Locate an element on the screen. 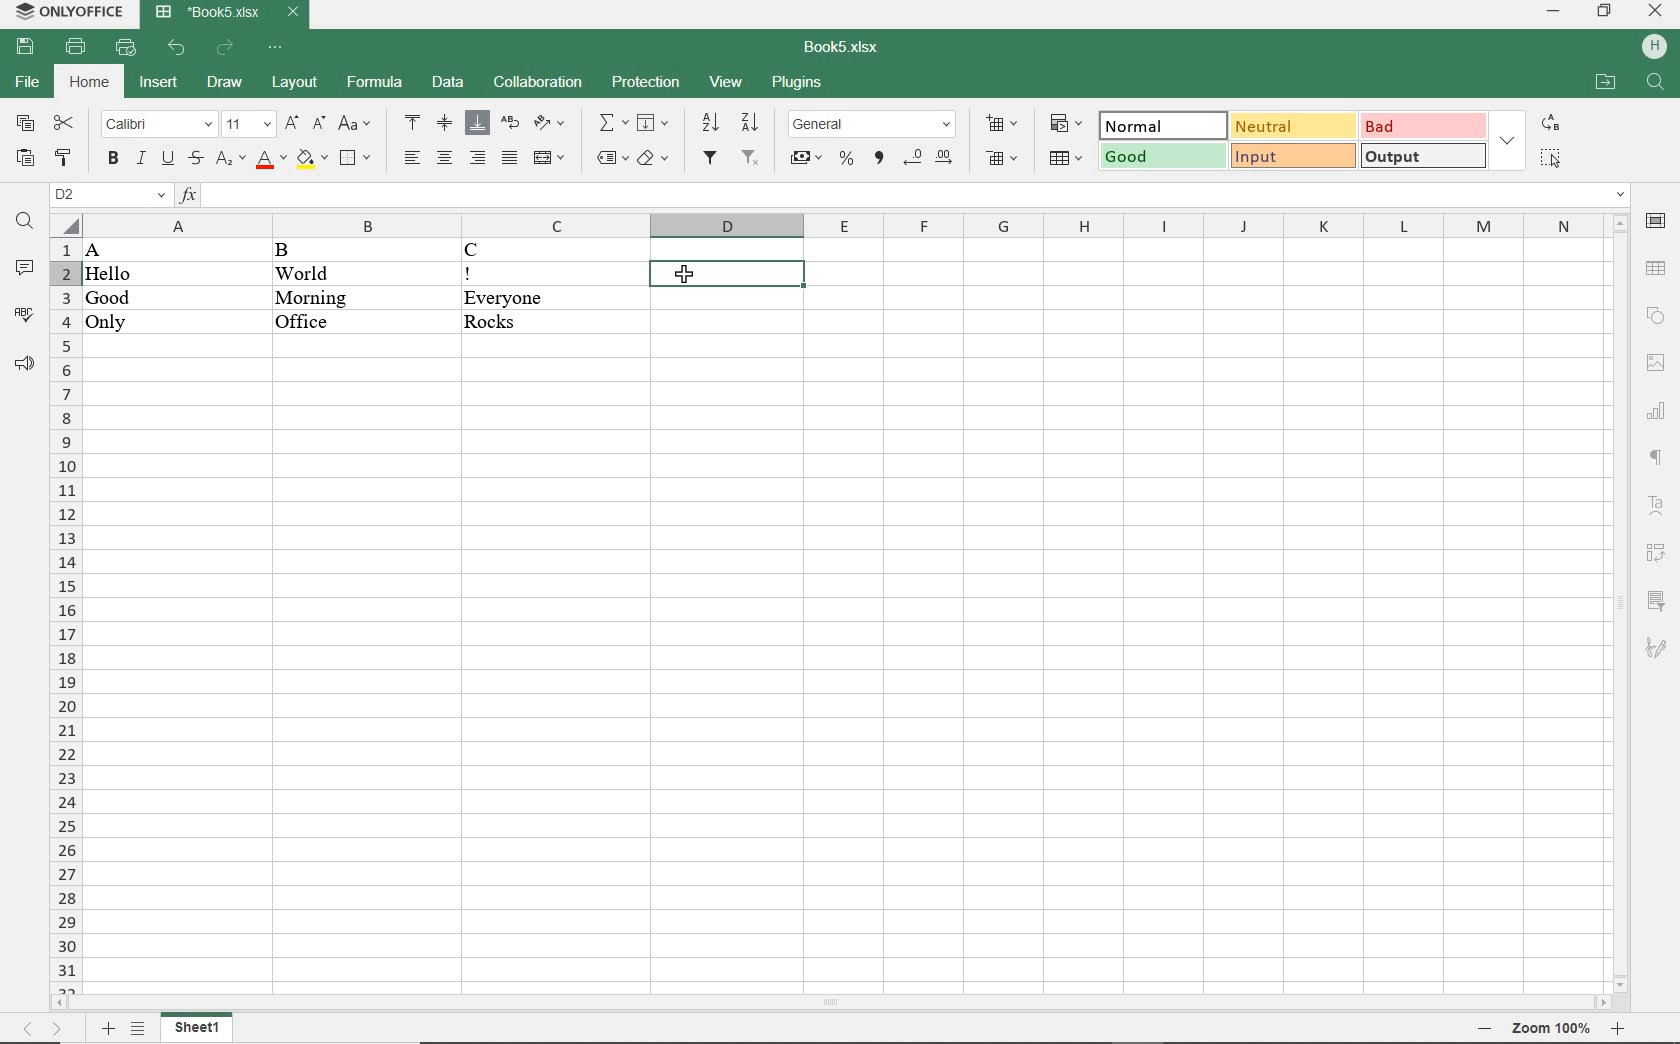 Image resolution: width=1680 pixels, height=1044 pixels. MERGE & CENTER is located at coordinates (550, 159).